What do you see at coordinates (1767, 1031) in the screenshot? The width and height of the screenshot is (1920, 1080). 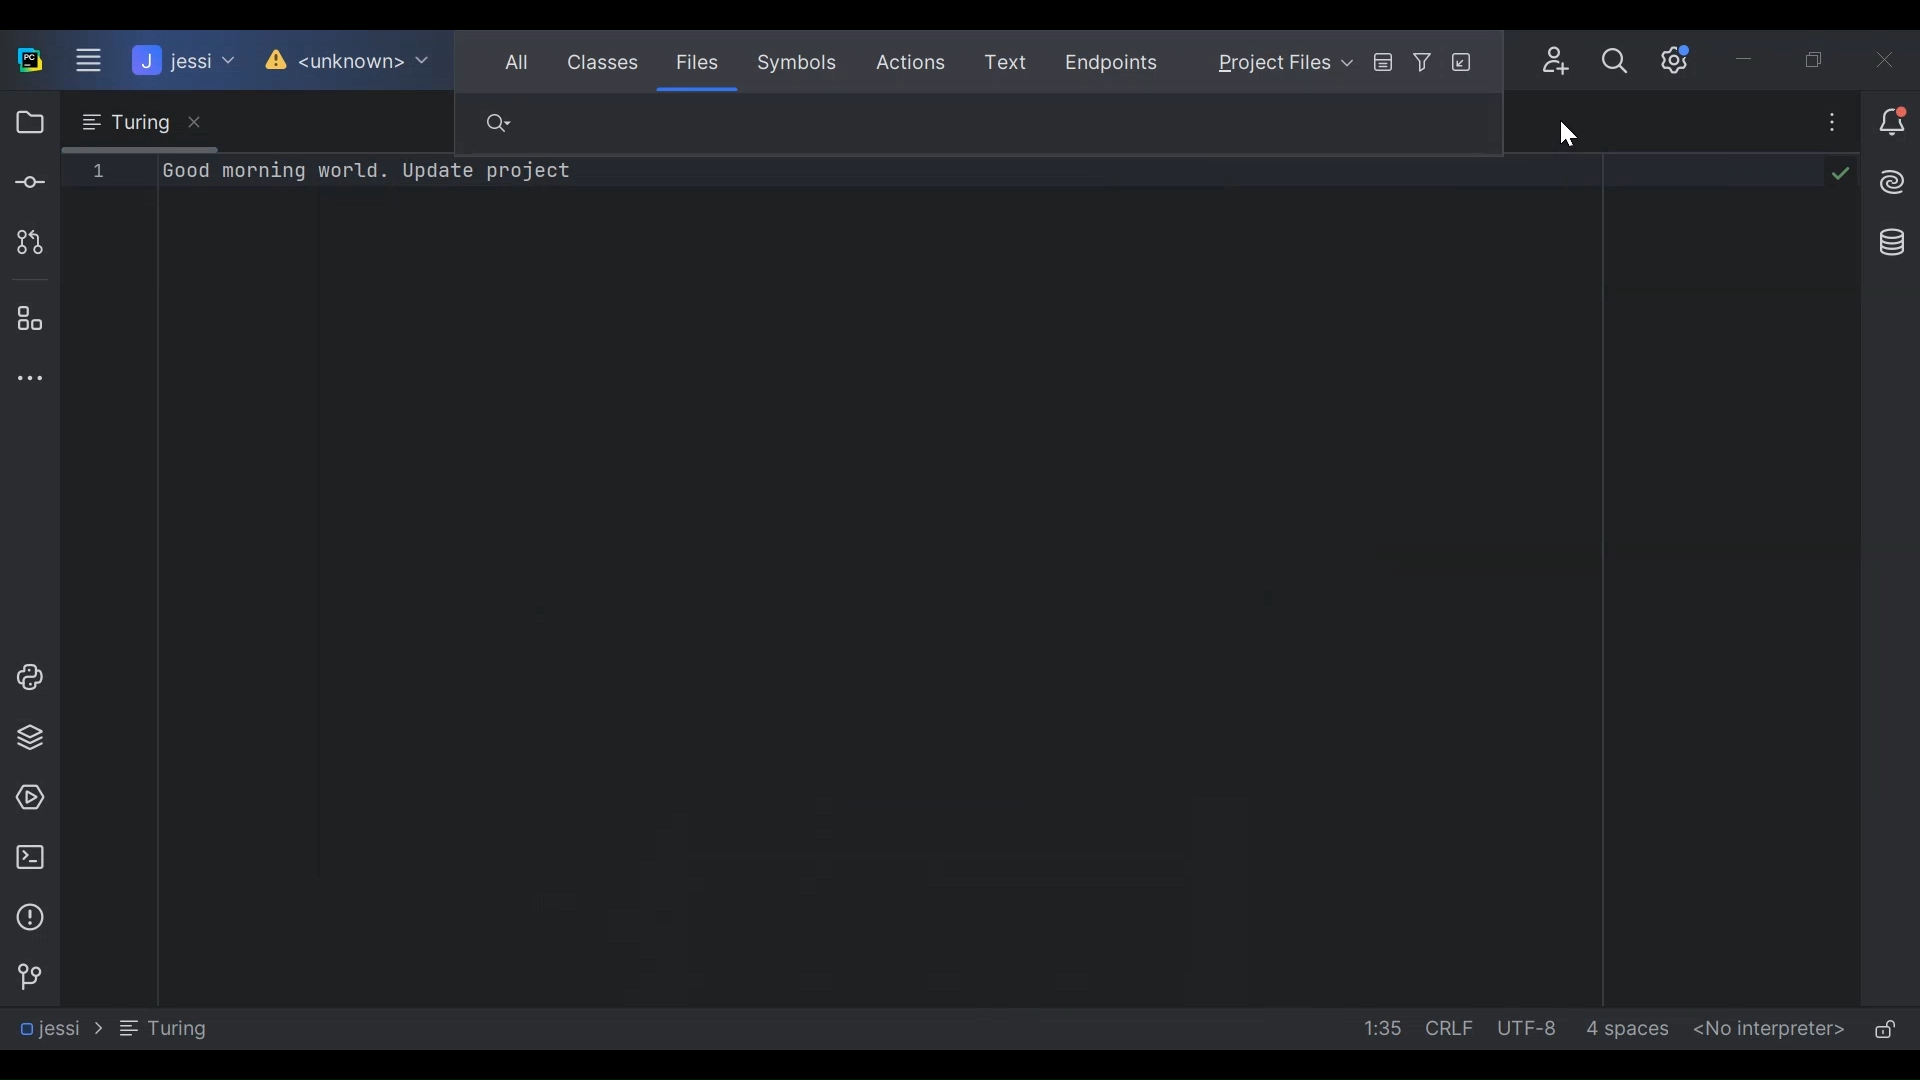 I see `No Interpreter` at bounding box center [1767, 1031].